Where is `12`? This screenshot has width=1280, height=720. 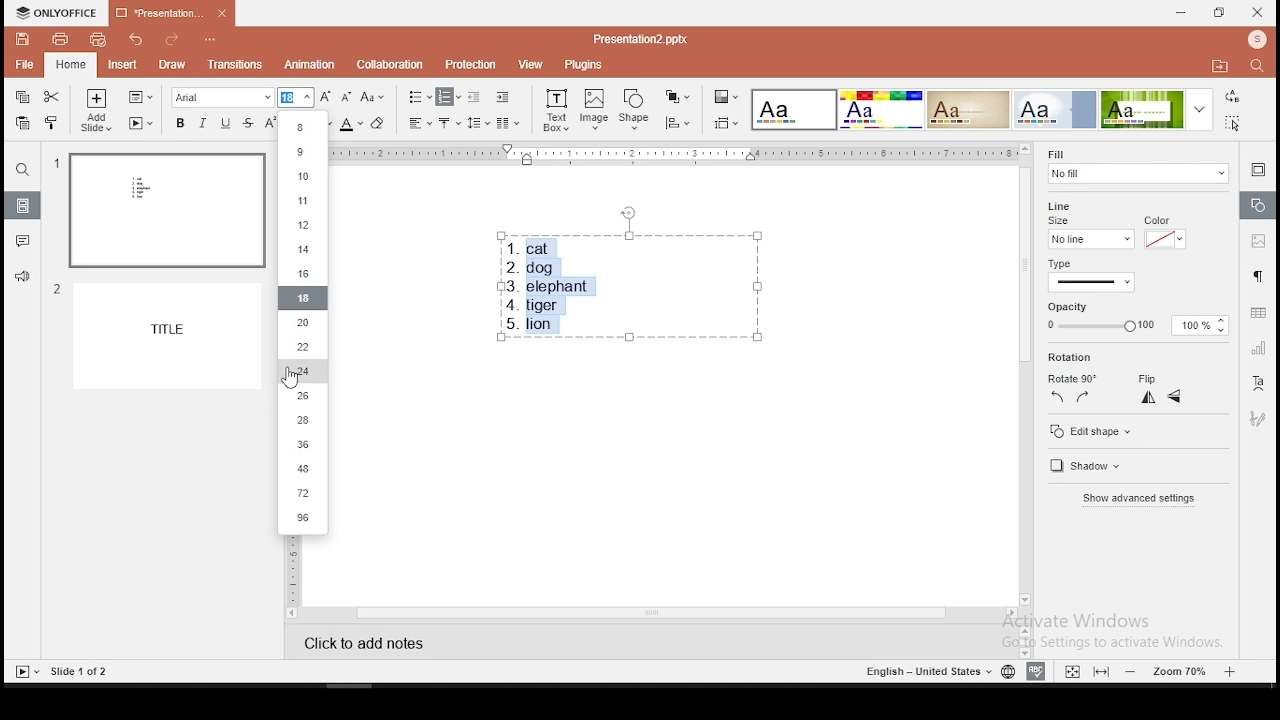 12 is located at coordinates (304, 225).